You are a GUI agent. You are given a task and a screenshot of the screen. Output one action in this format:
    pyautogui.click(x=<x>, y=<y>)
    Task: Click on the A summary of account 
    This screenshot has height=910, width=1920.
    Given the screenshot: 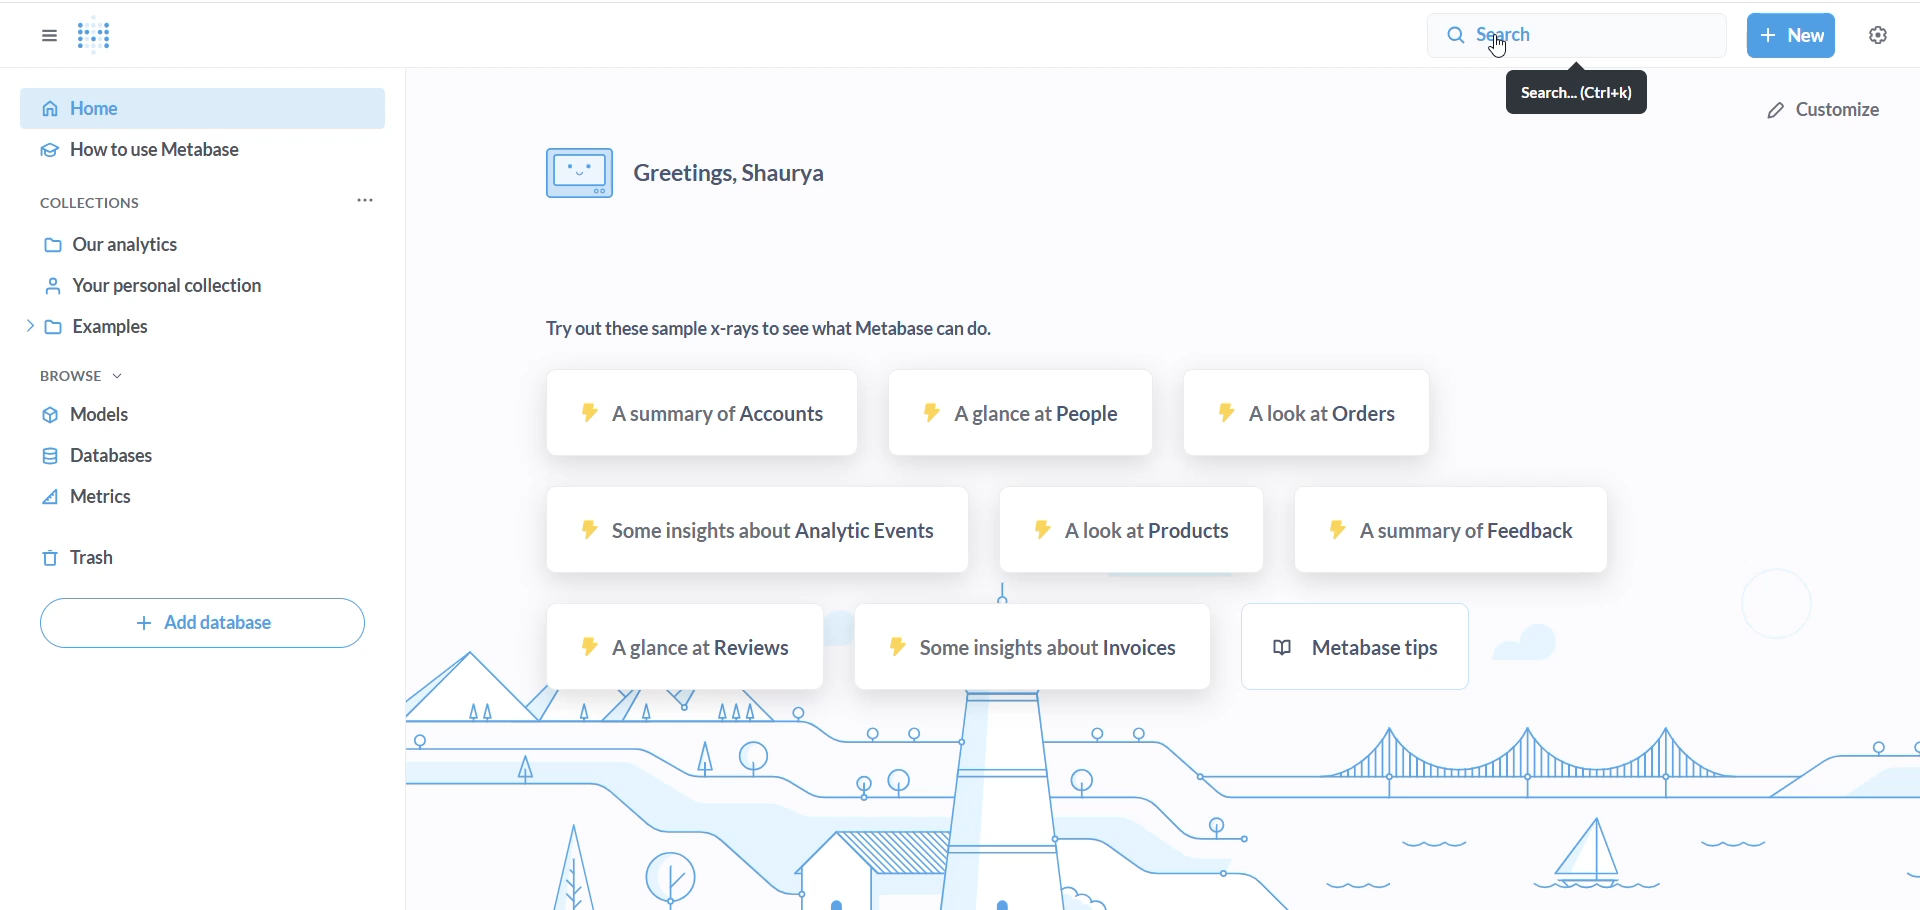 What is the action you would take?
    pyautogui.click(x=705, y=419)
    